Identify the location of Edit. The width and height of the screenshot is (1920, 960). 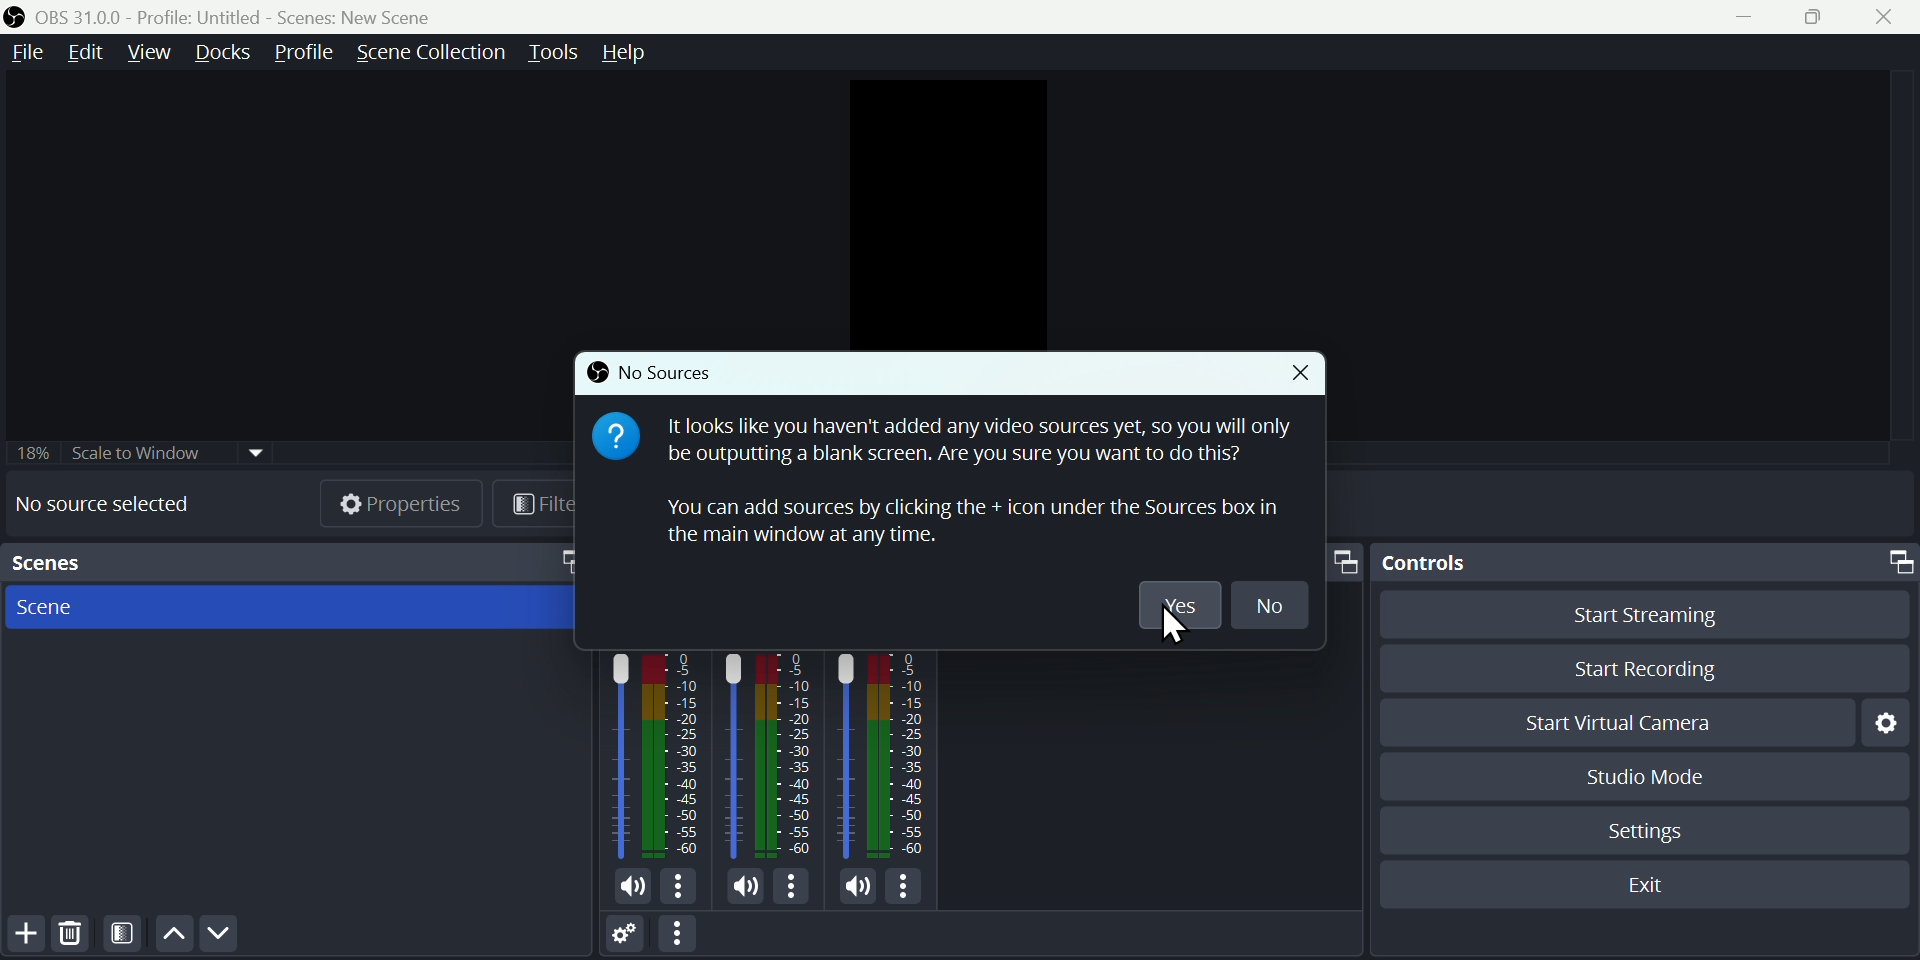
(91, 49).